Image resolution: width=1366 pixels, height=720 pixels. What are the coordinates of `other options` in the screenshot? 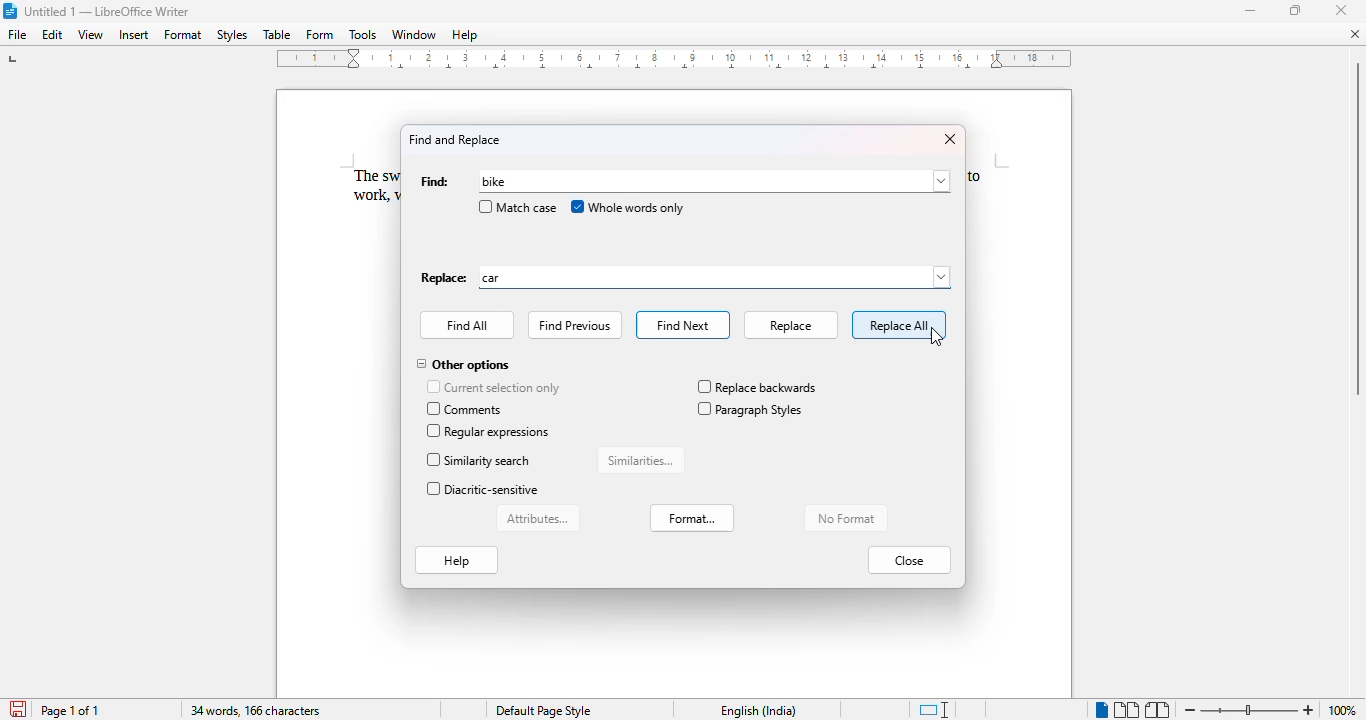 It's located at (463, 366).